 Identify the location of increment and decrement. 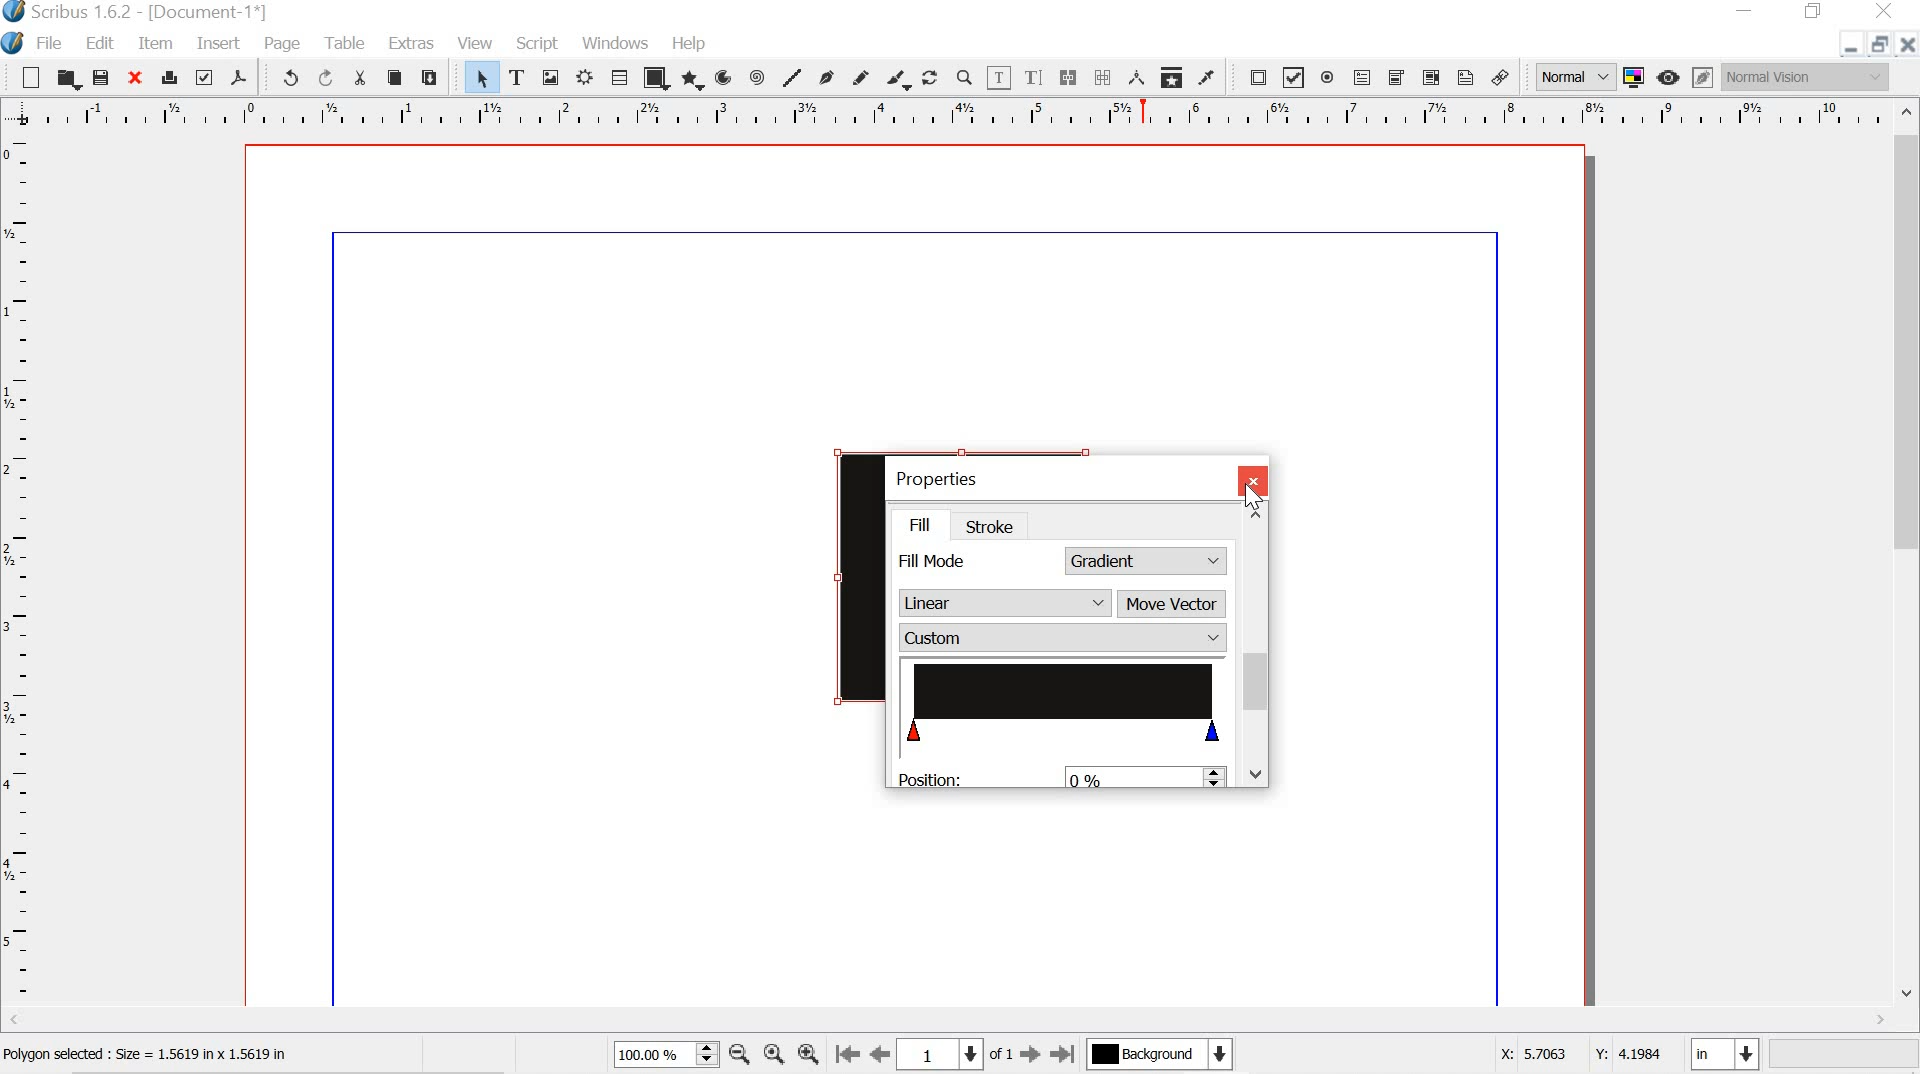
(1217, 779).